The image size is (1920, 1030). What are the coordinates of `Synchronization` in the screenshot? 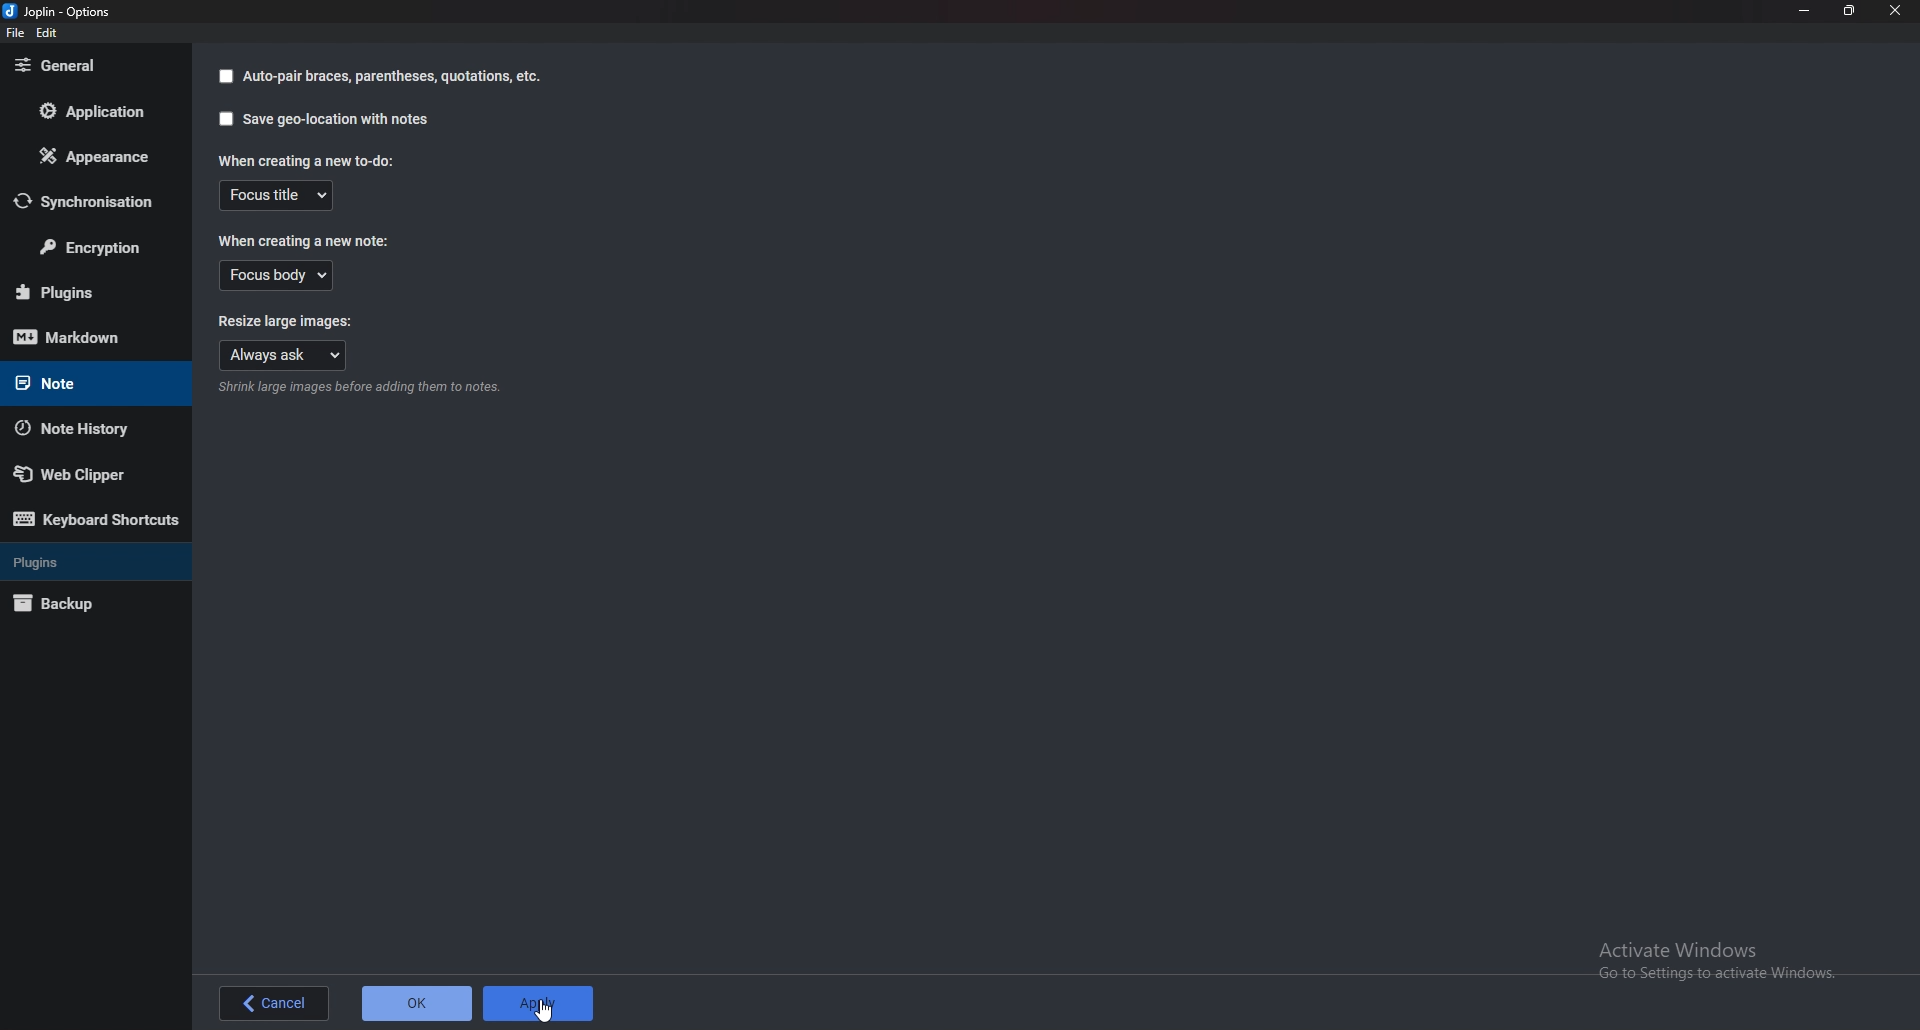 It's located at (93, 201).